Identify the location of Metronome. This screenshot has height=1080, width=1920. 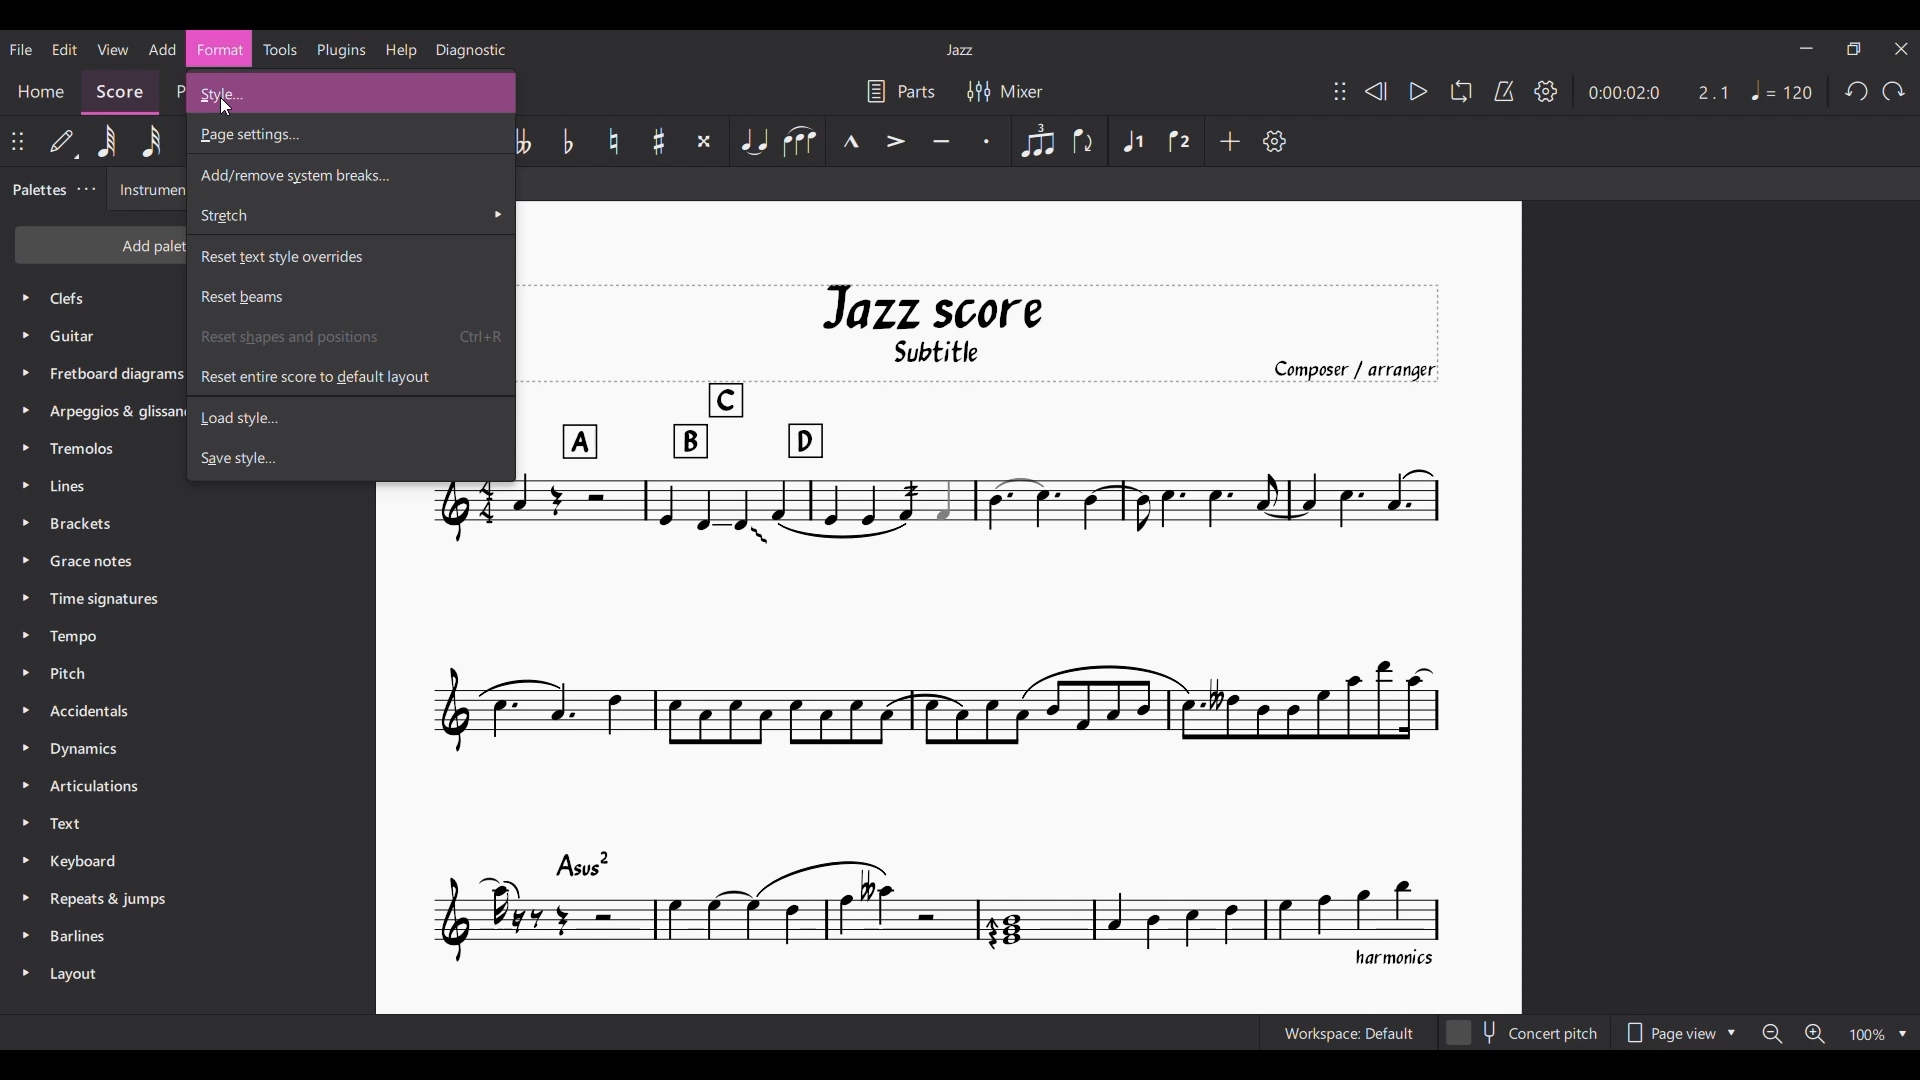
(1505, 91).